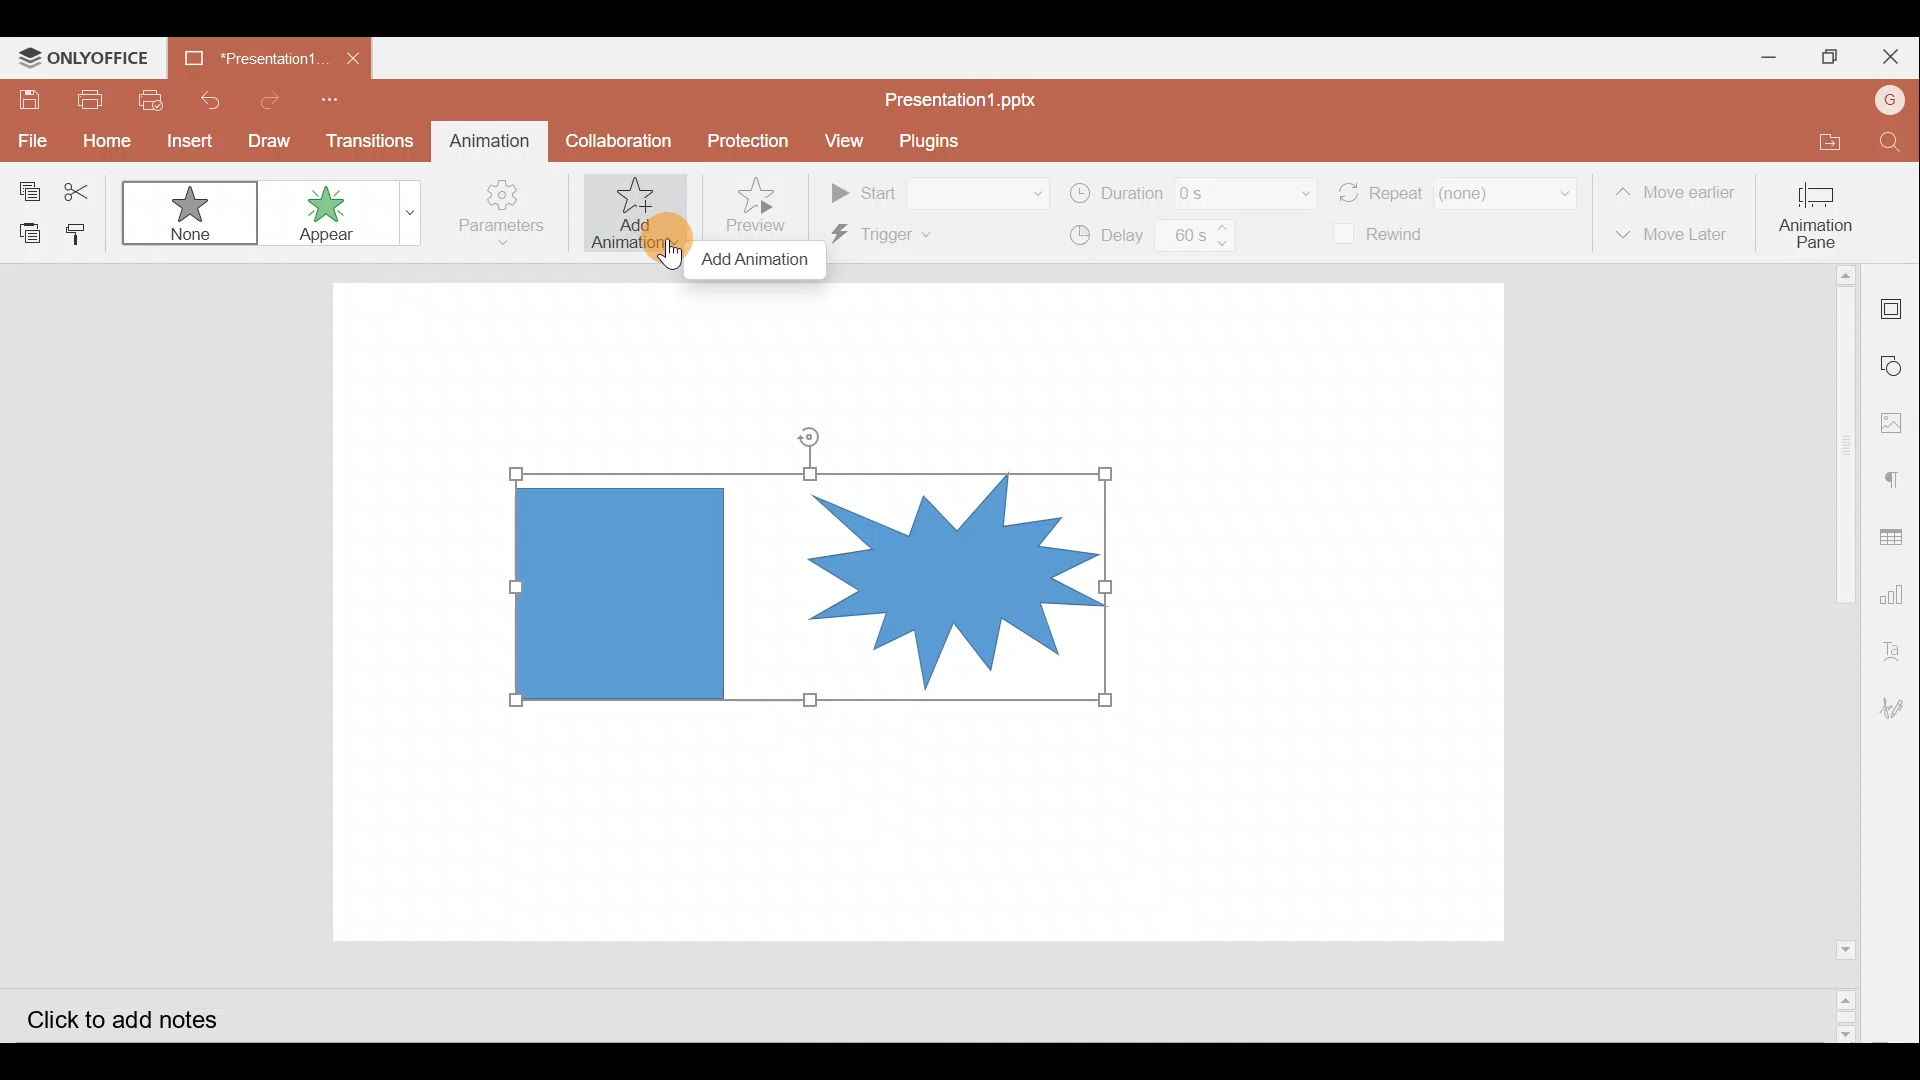  What do you see at coordinates (185, 140) in the screenshot?
I see `Insert` at bounding box center [185, 140].